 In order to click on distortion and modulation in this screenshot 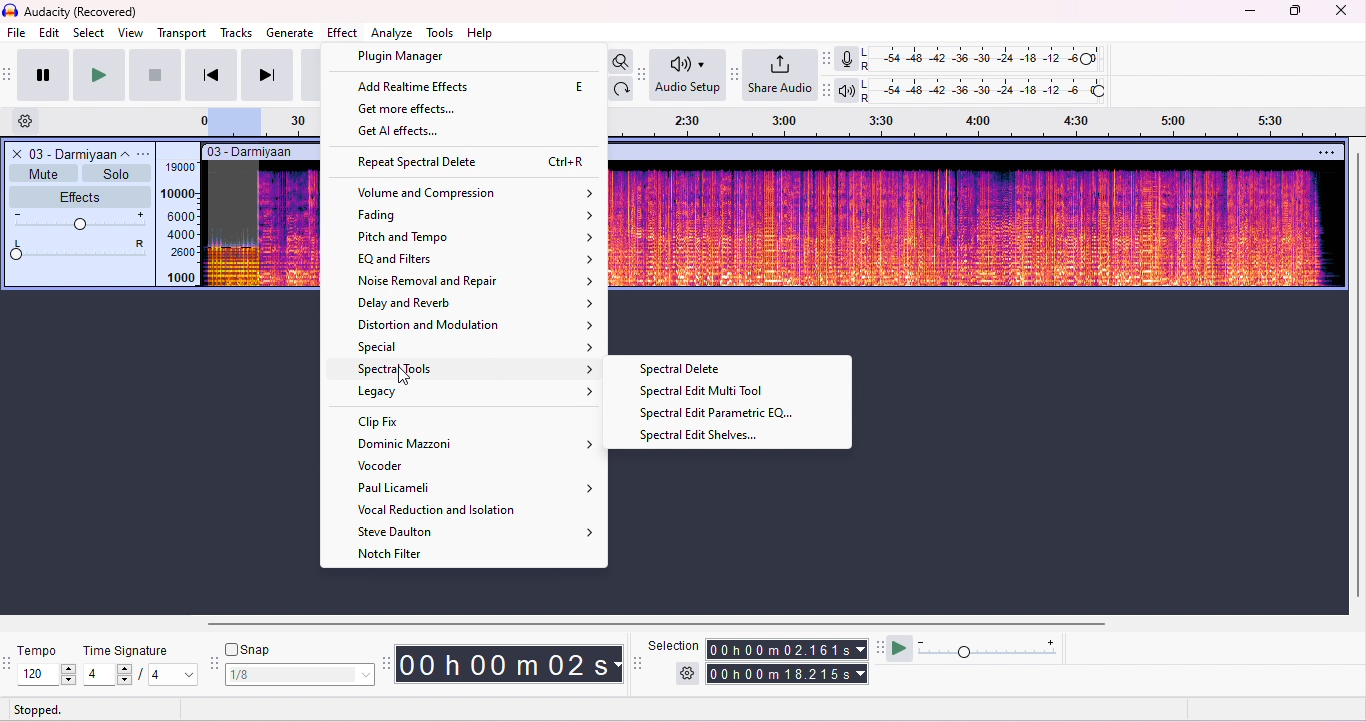, I will do `click(474, 325)`.